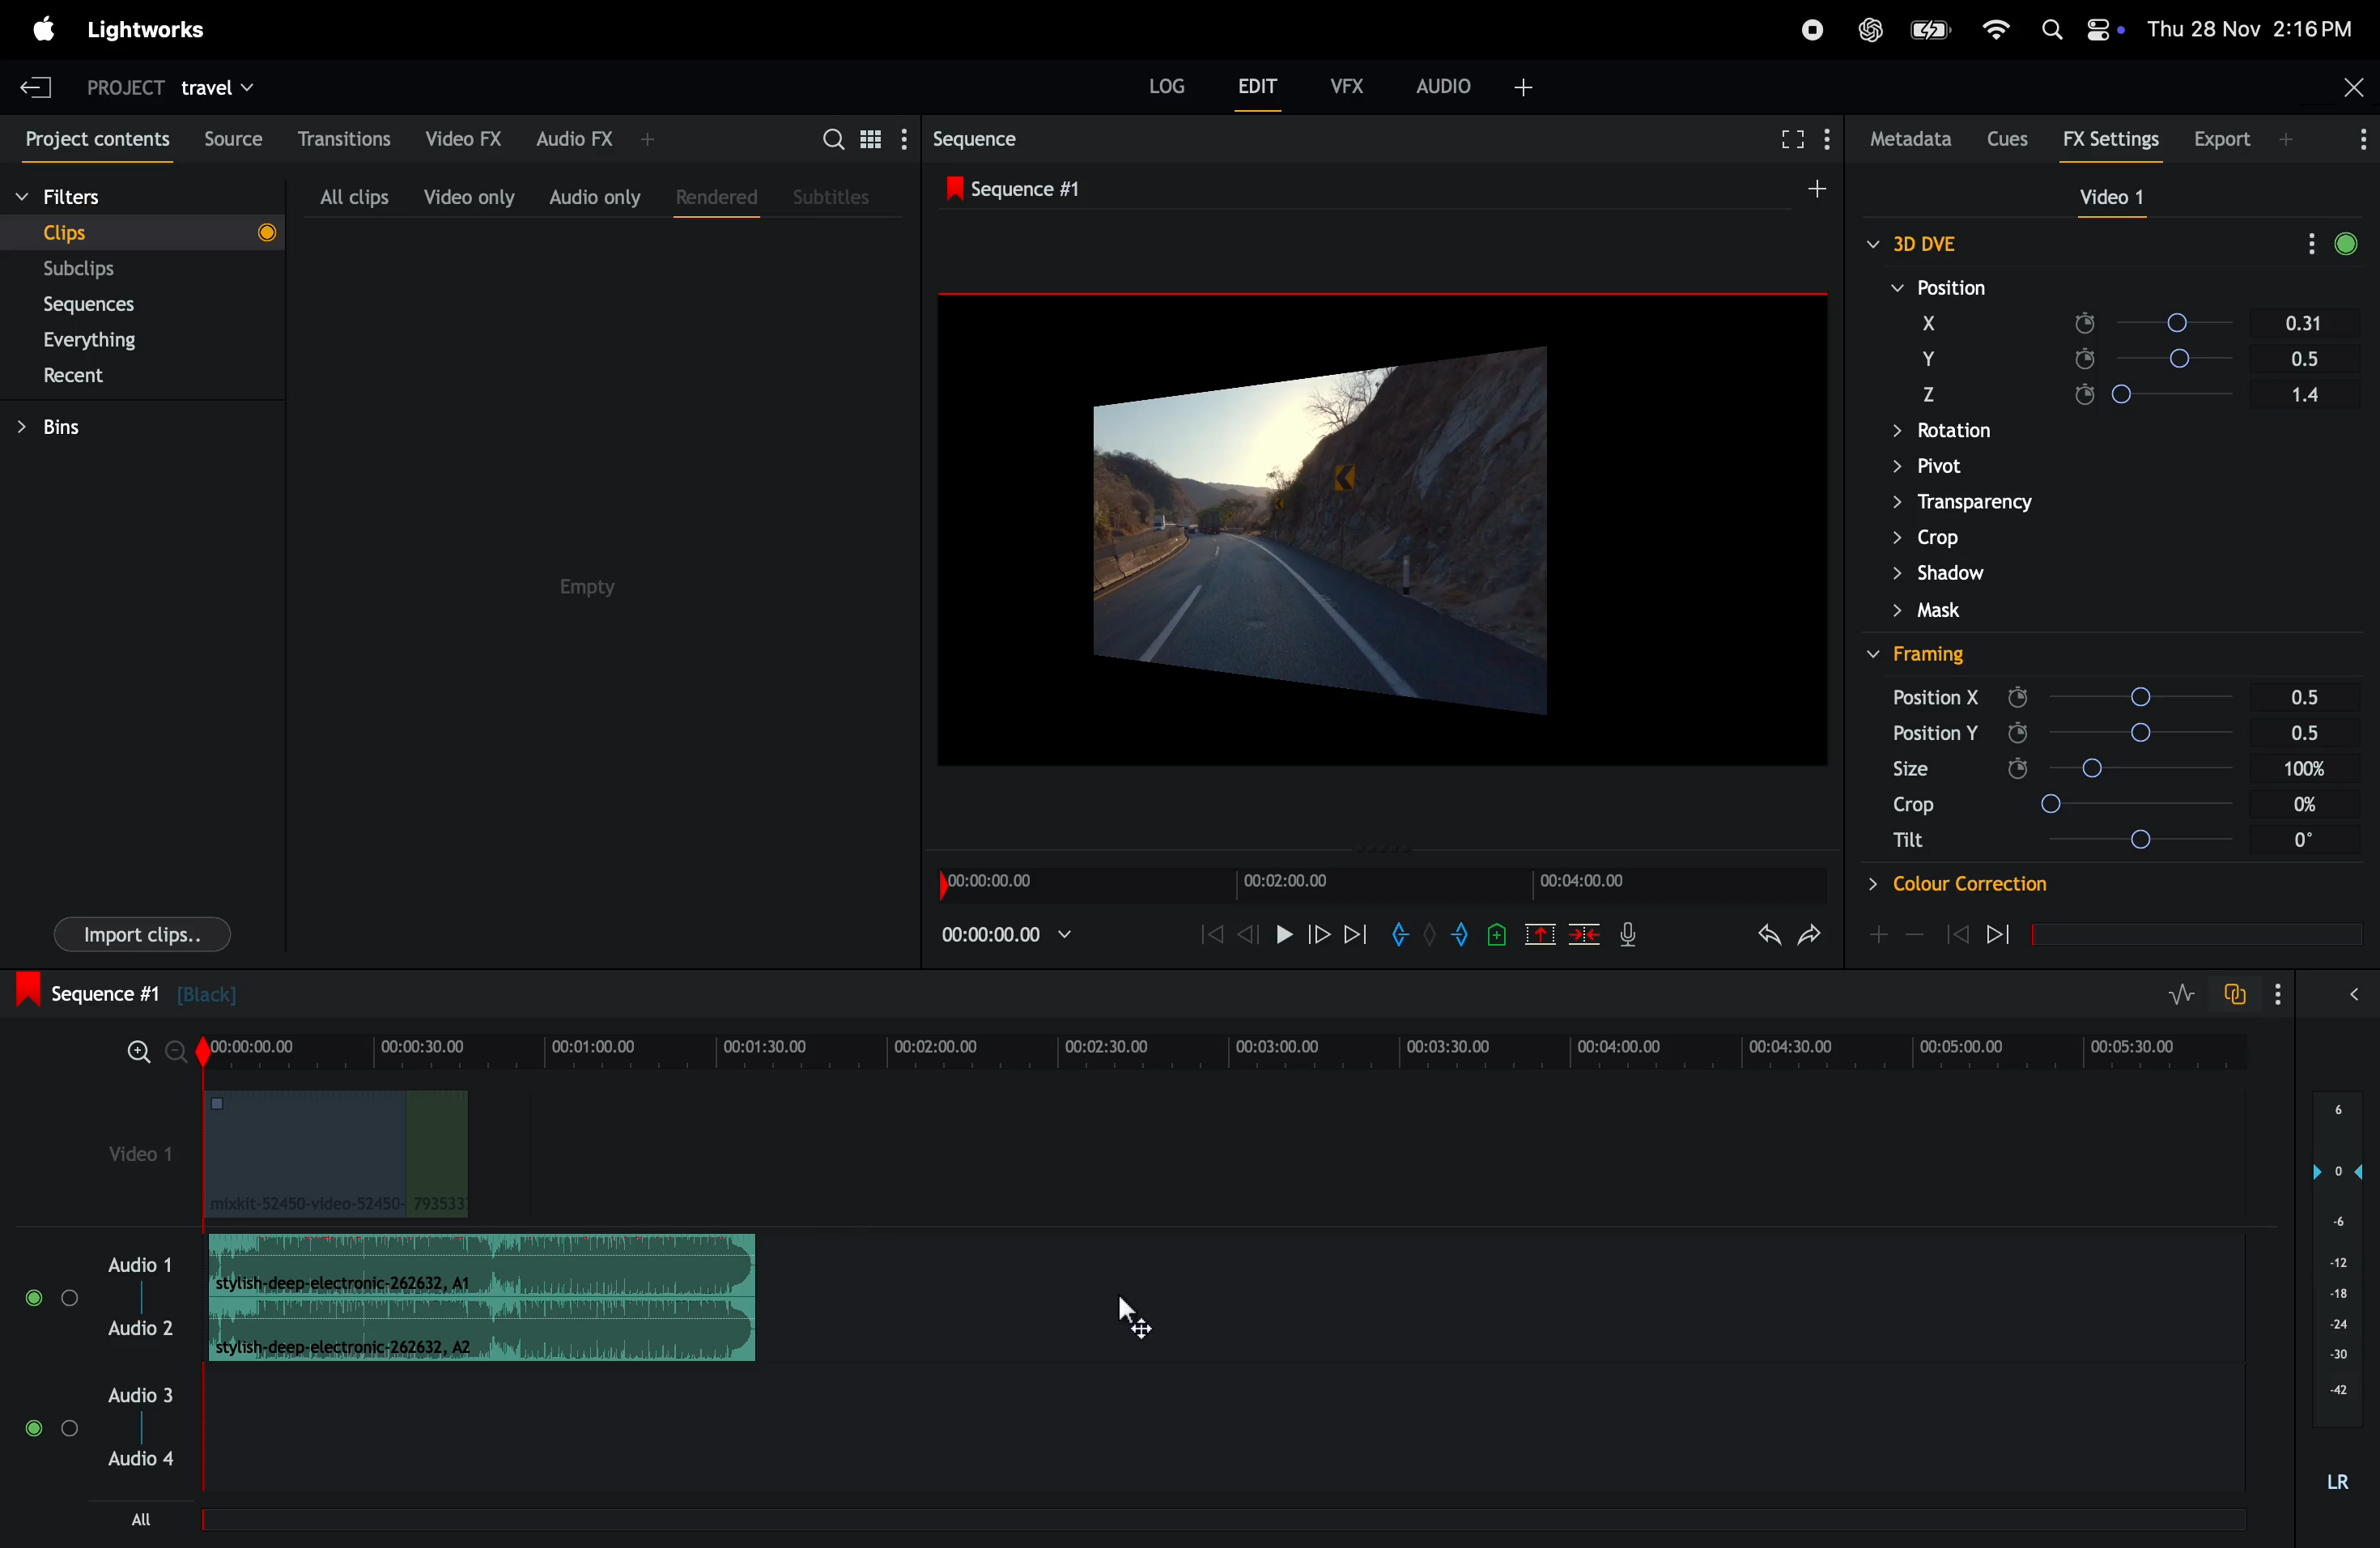 The width and height of the screenshot is (2380, 1548). What do you see at coordinates (146, 1518) in the screenshot?
I see `all` at bounding box center [146, 1518].